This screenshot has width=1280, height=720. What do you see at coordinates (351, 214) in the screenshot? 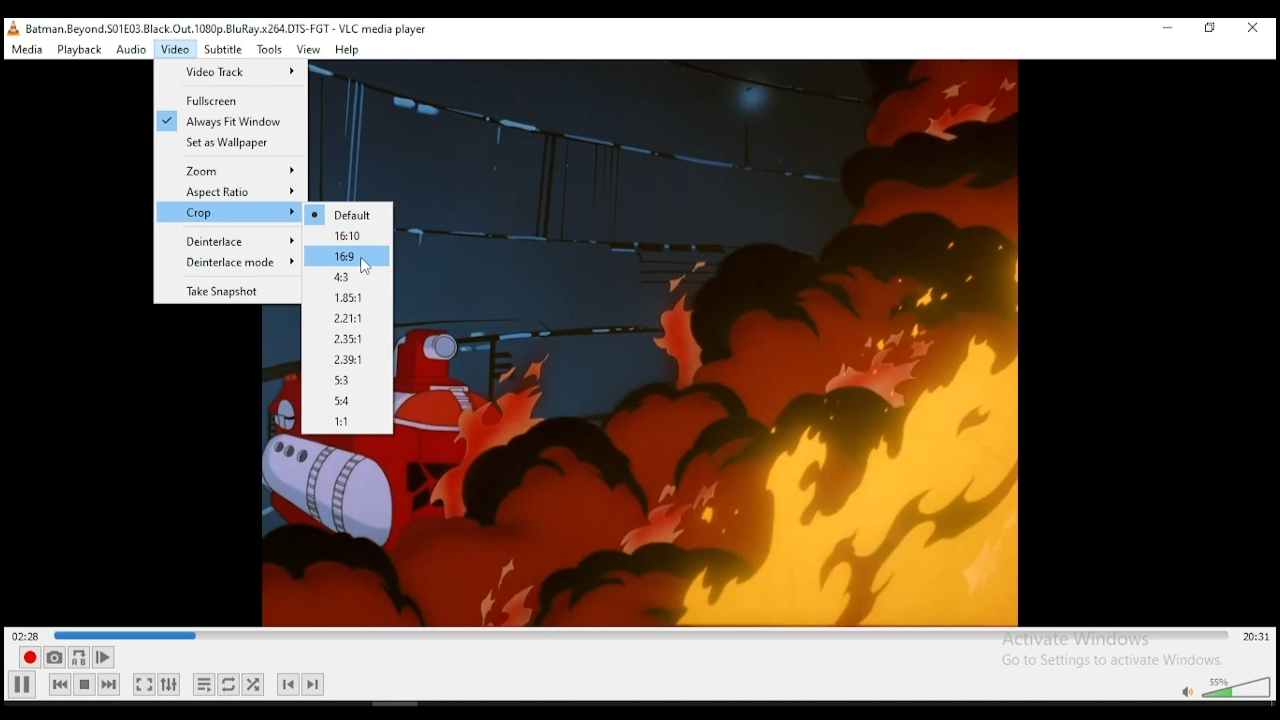
I see `Default` at bounding box center [351, 214].